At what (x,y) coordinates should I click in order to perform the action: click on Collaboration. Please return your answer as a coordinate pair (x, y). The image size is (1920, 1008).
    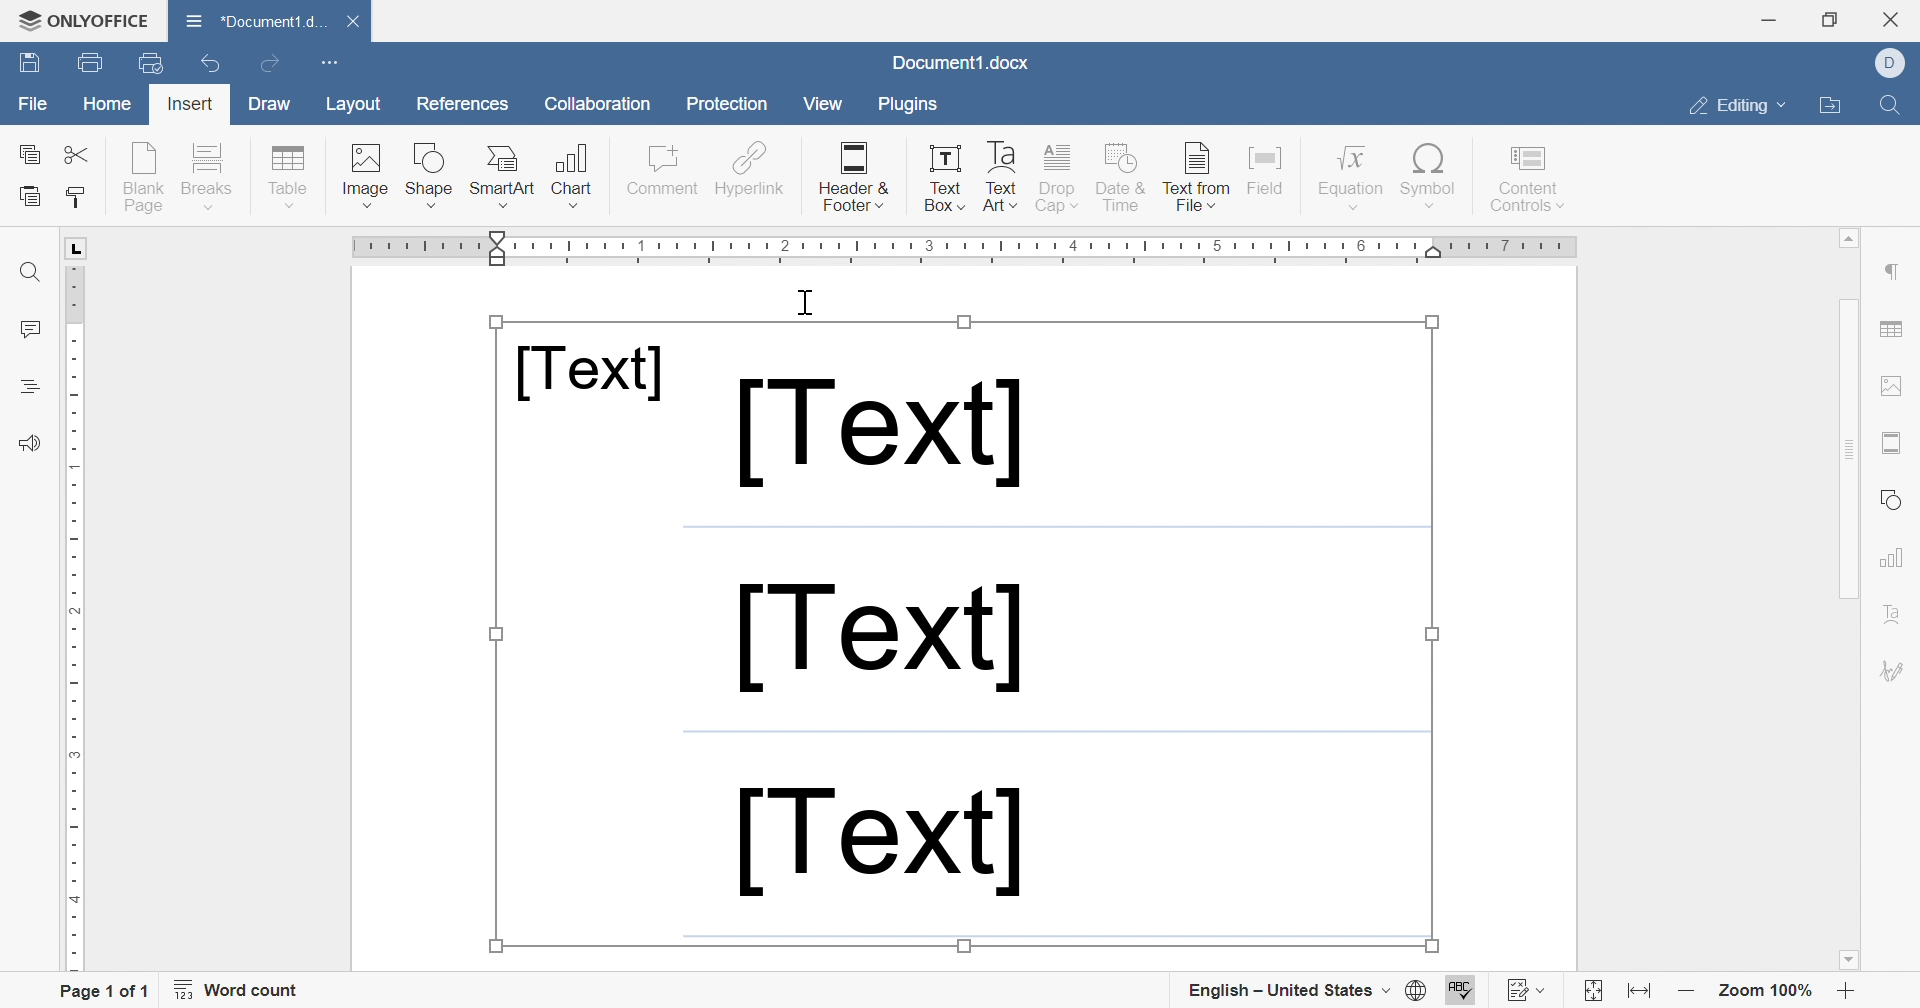
    Looking at the image, I should click on (595, 104).